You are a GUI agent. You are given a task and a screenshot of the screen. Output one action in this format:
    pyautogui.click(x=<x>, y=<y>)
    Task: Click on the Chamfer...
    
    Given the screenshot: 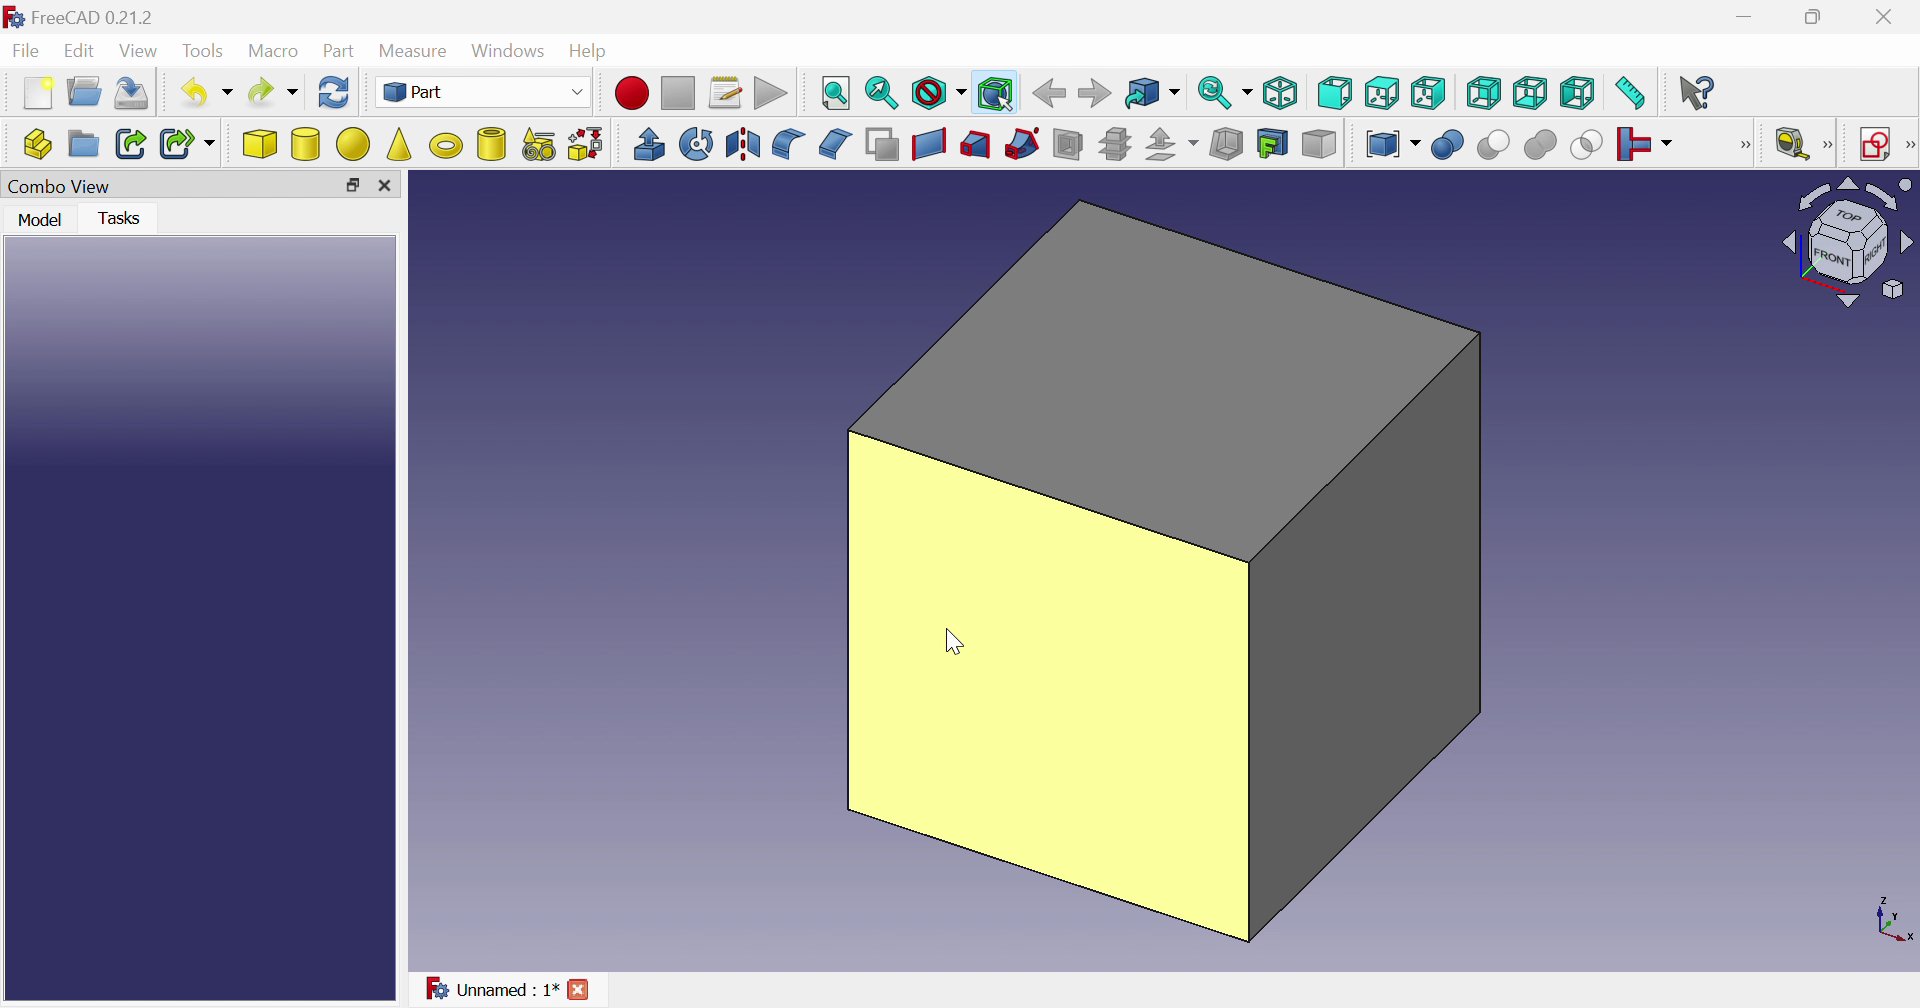 What is the action you would take?
    pyautogui.click(x=833, y=142)
    